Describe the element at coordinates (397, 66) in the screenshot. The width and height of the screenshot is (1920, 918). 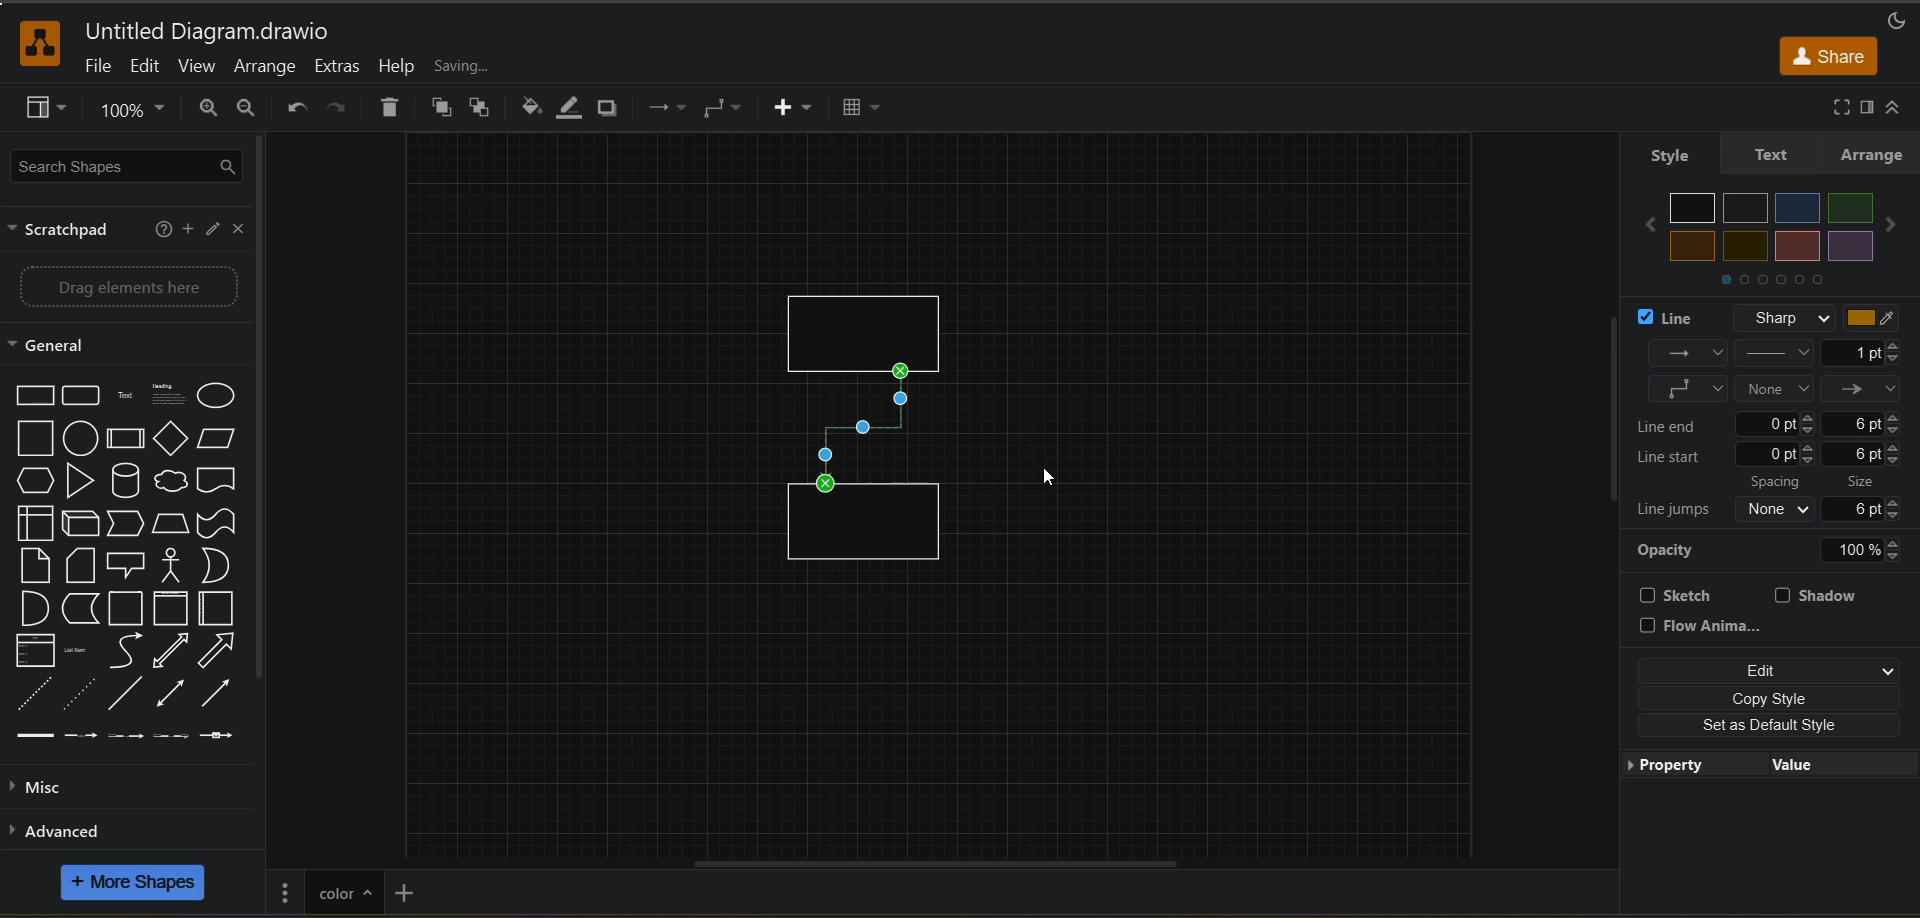
I see `help` at that location.